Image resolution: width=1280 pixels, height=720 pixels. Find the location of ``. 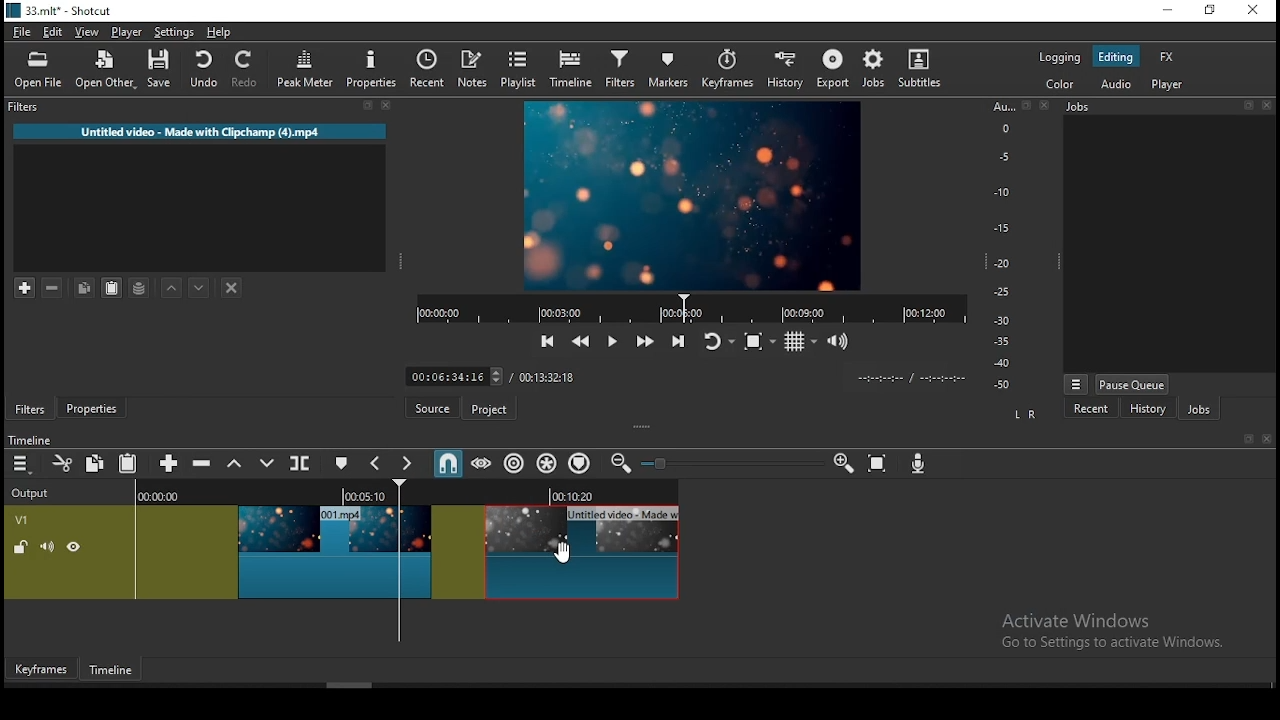

 is located at coordinates (921, 466).